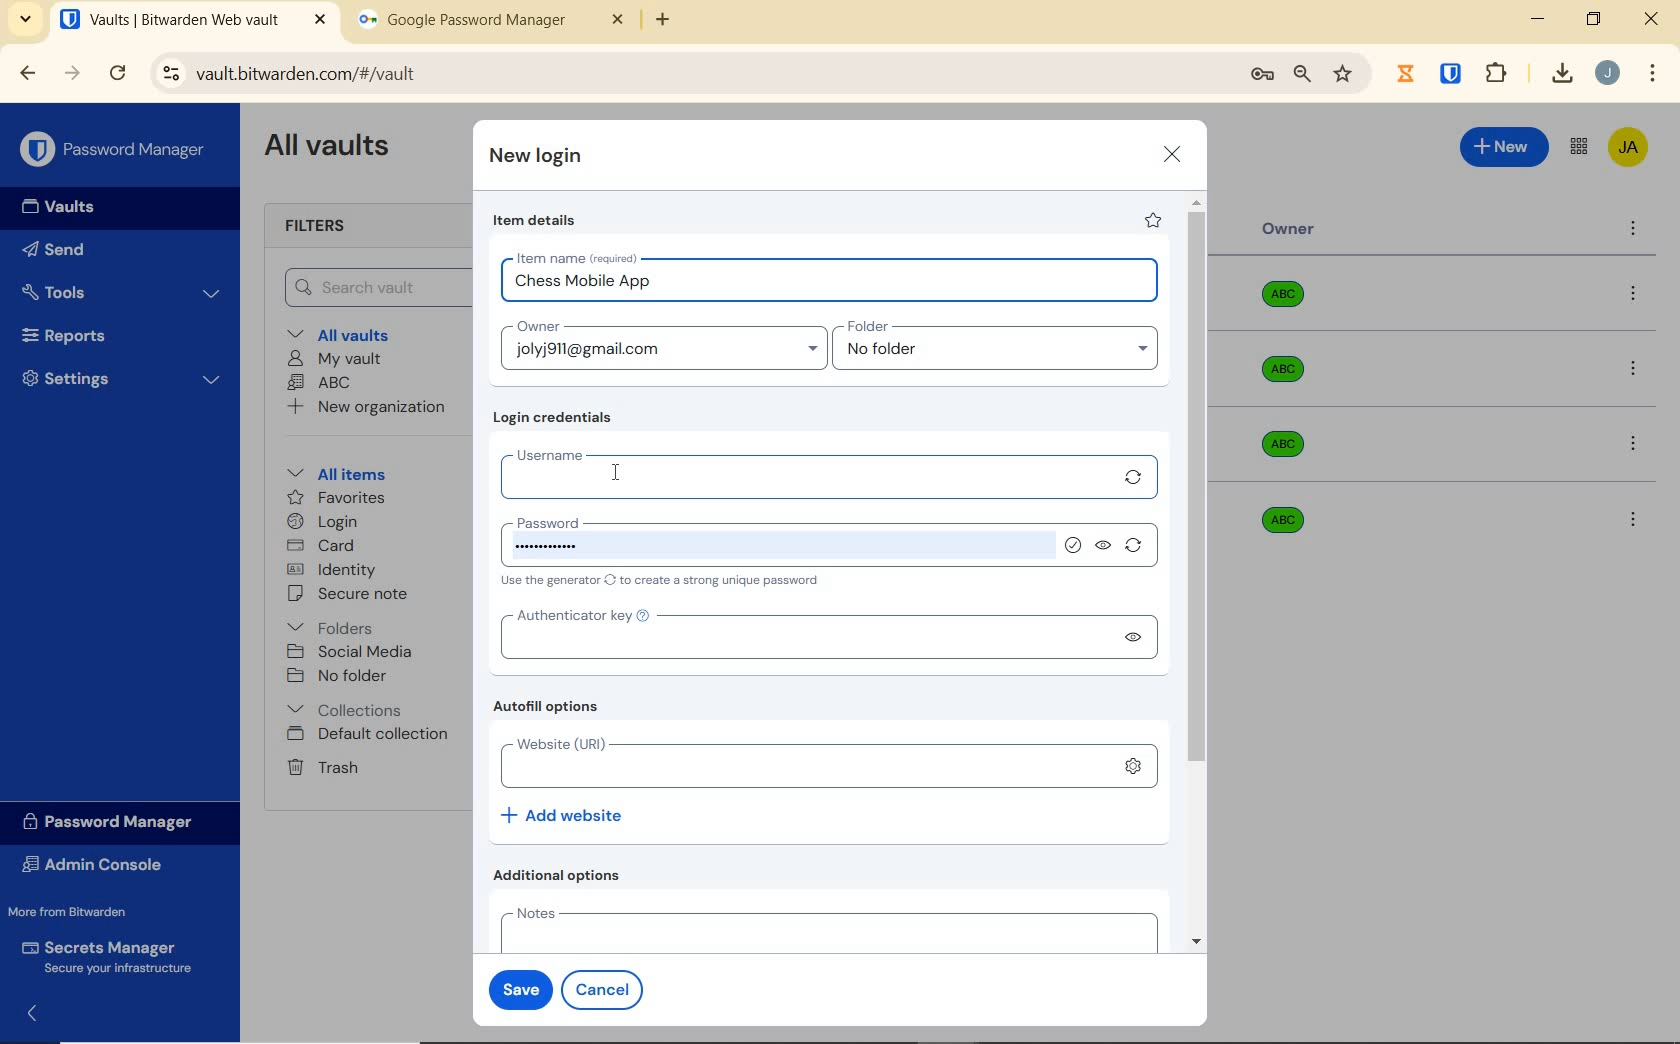 This screenshot has width=1680, height=1044. Describe the element at coordinates (824, 928) in the screenshot. I see `notes` at that location.